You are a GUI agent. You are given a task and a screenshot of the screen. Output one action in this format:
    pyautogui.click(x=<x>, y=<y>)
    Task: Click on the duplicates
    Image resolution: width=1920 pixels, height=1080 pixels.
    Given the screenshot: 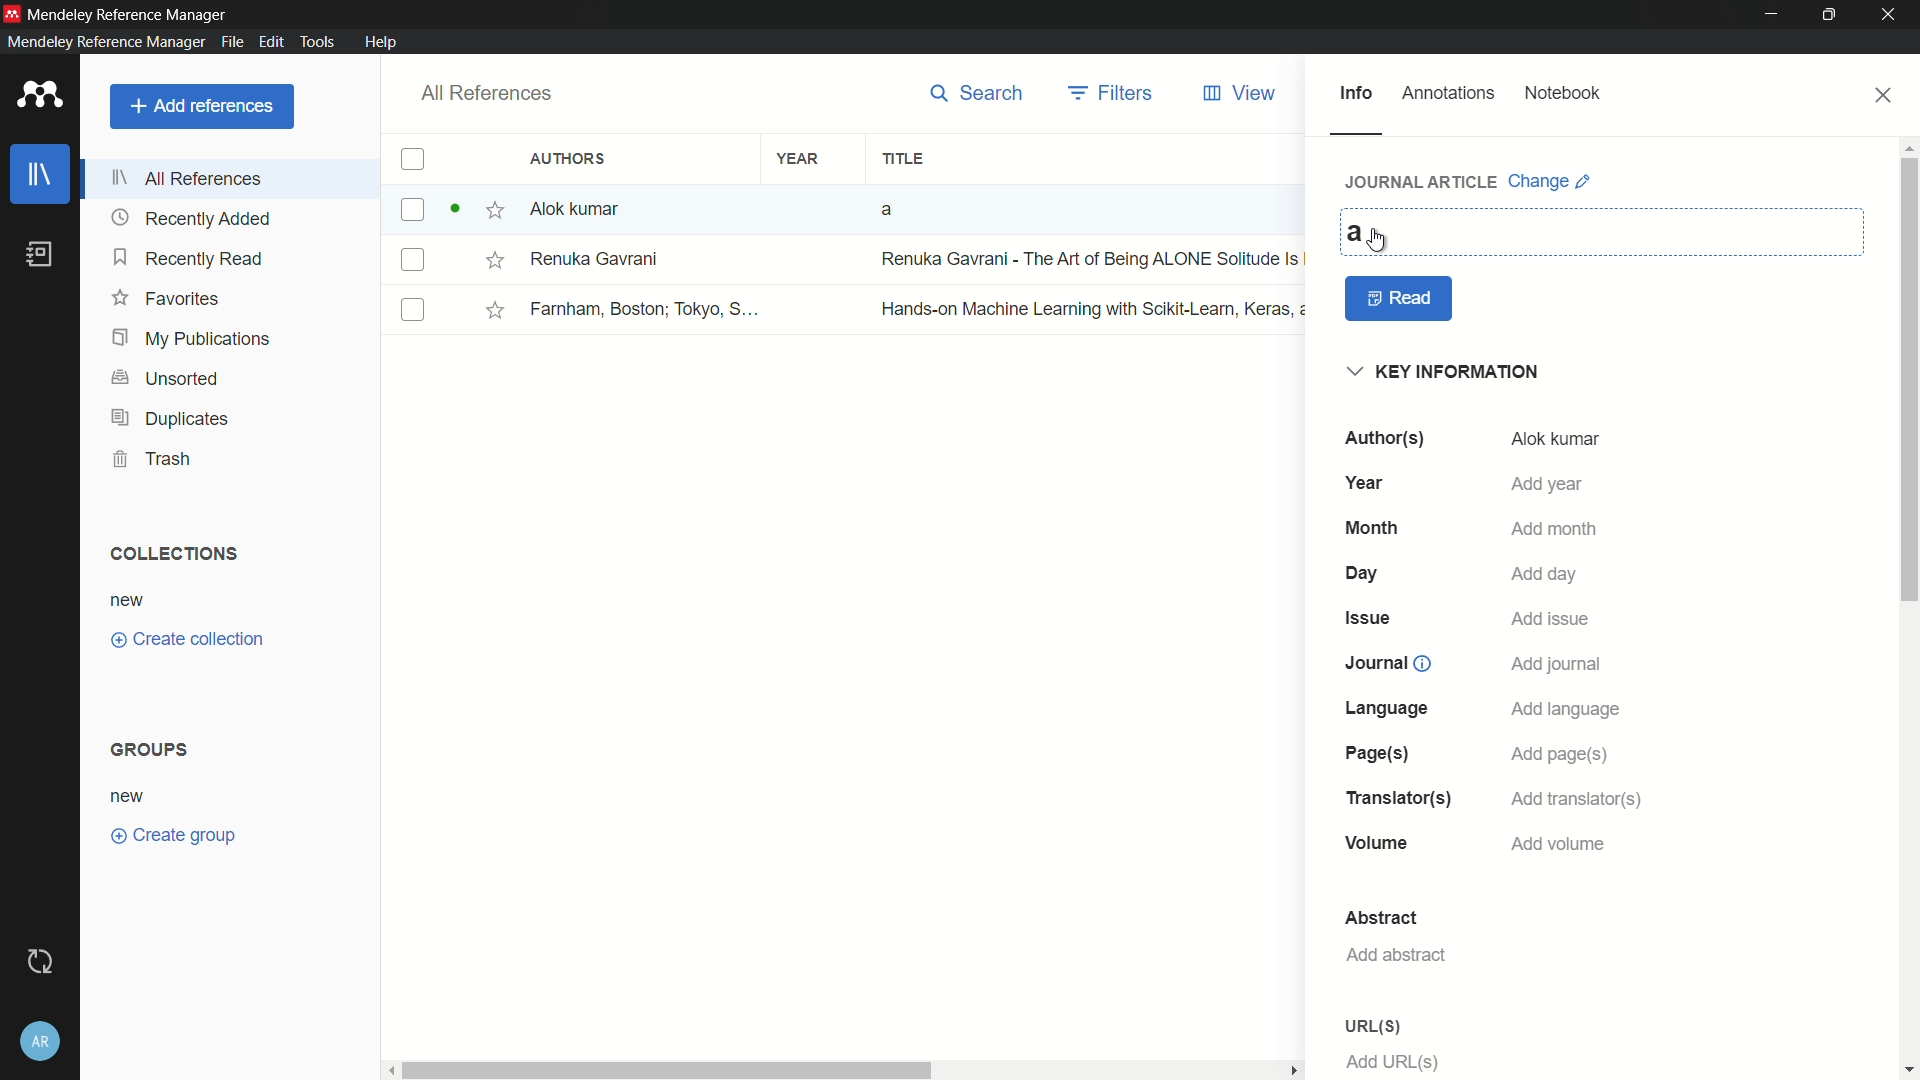 What is the action you would take?
    pyautogui.click(x=169, y=420)
    